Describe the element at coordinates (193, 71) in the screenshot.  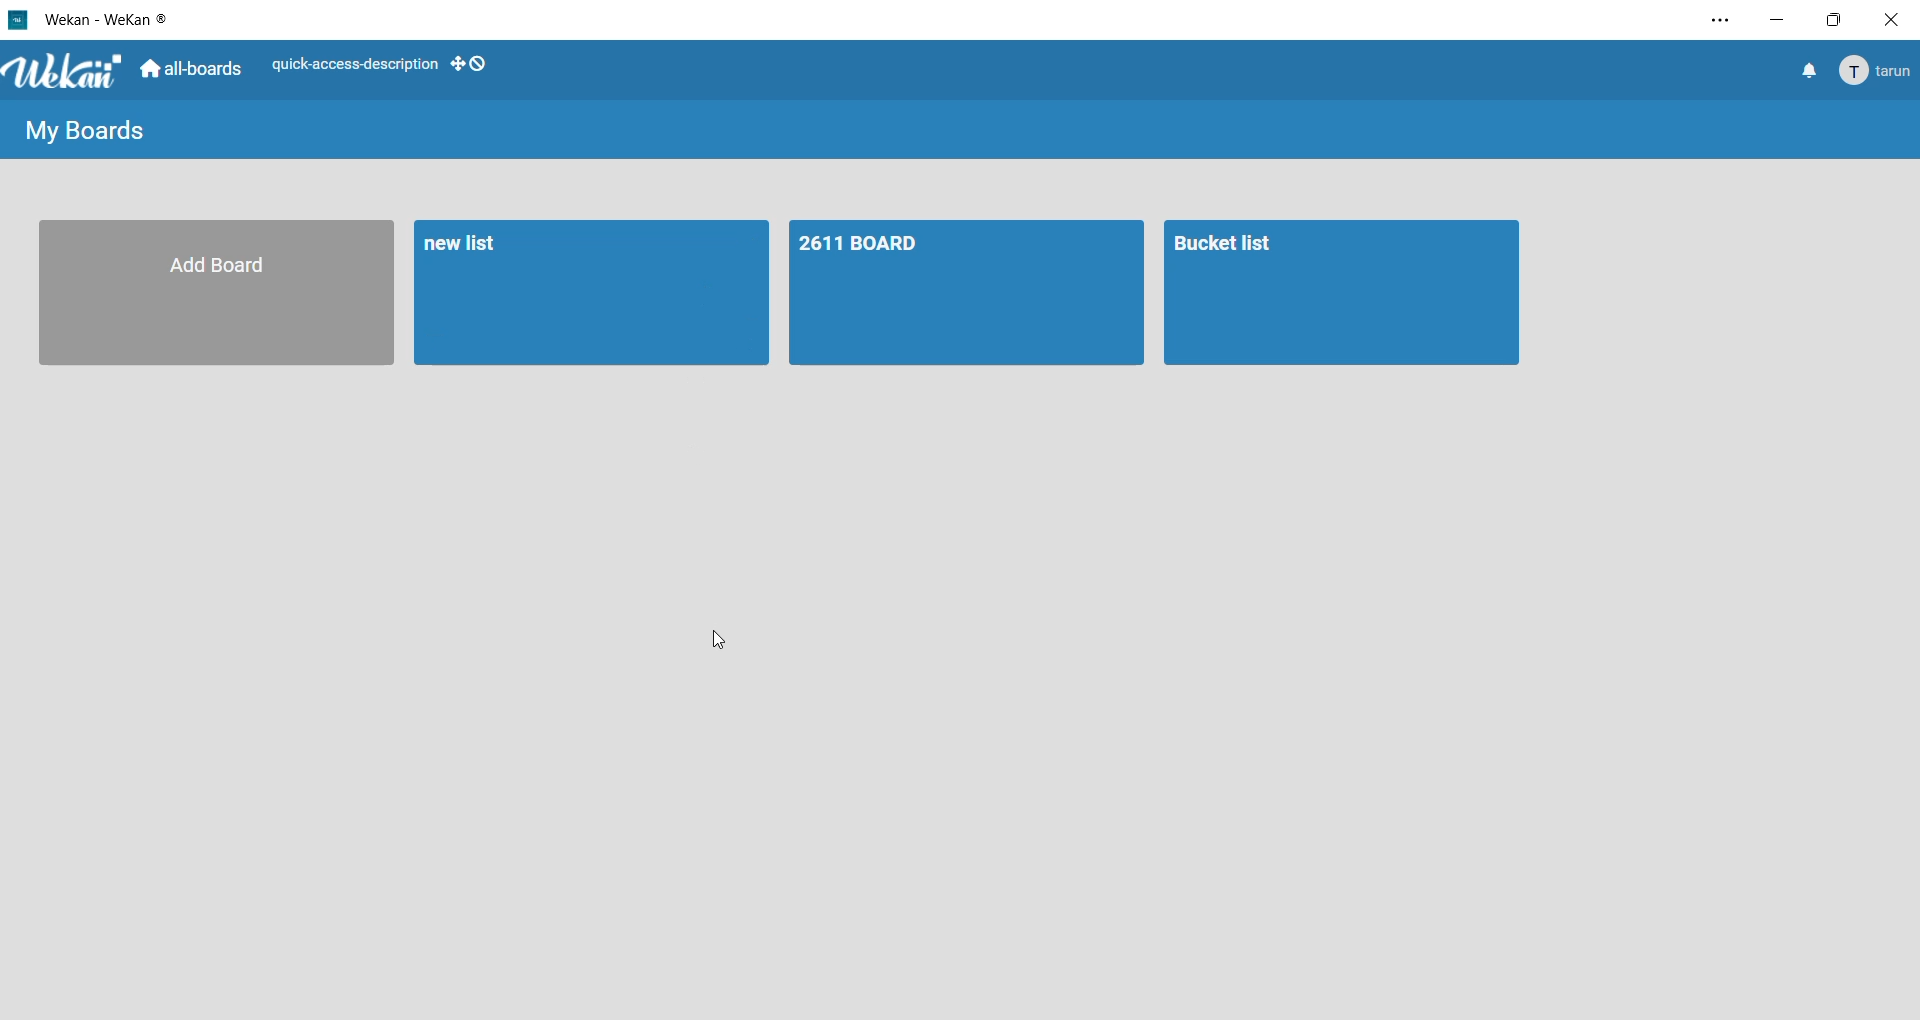
I see `all boards` at that location.